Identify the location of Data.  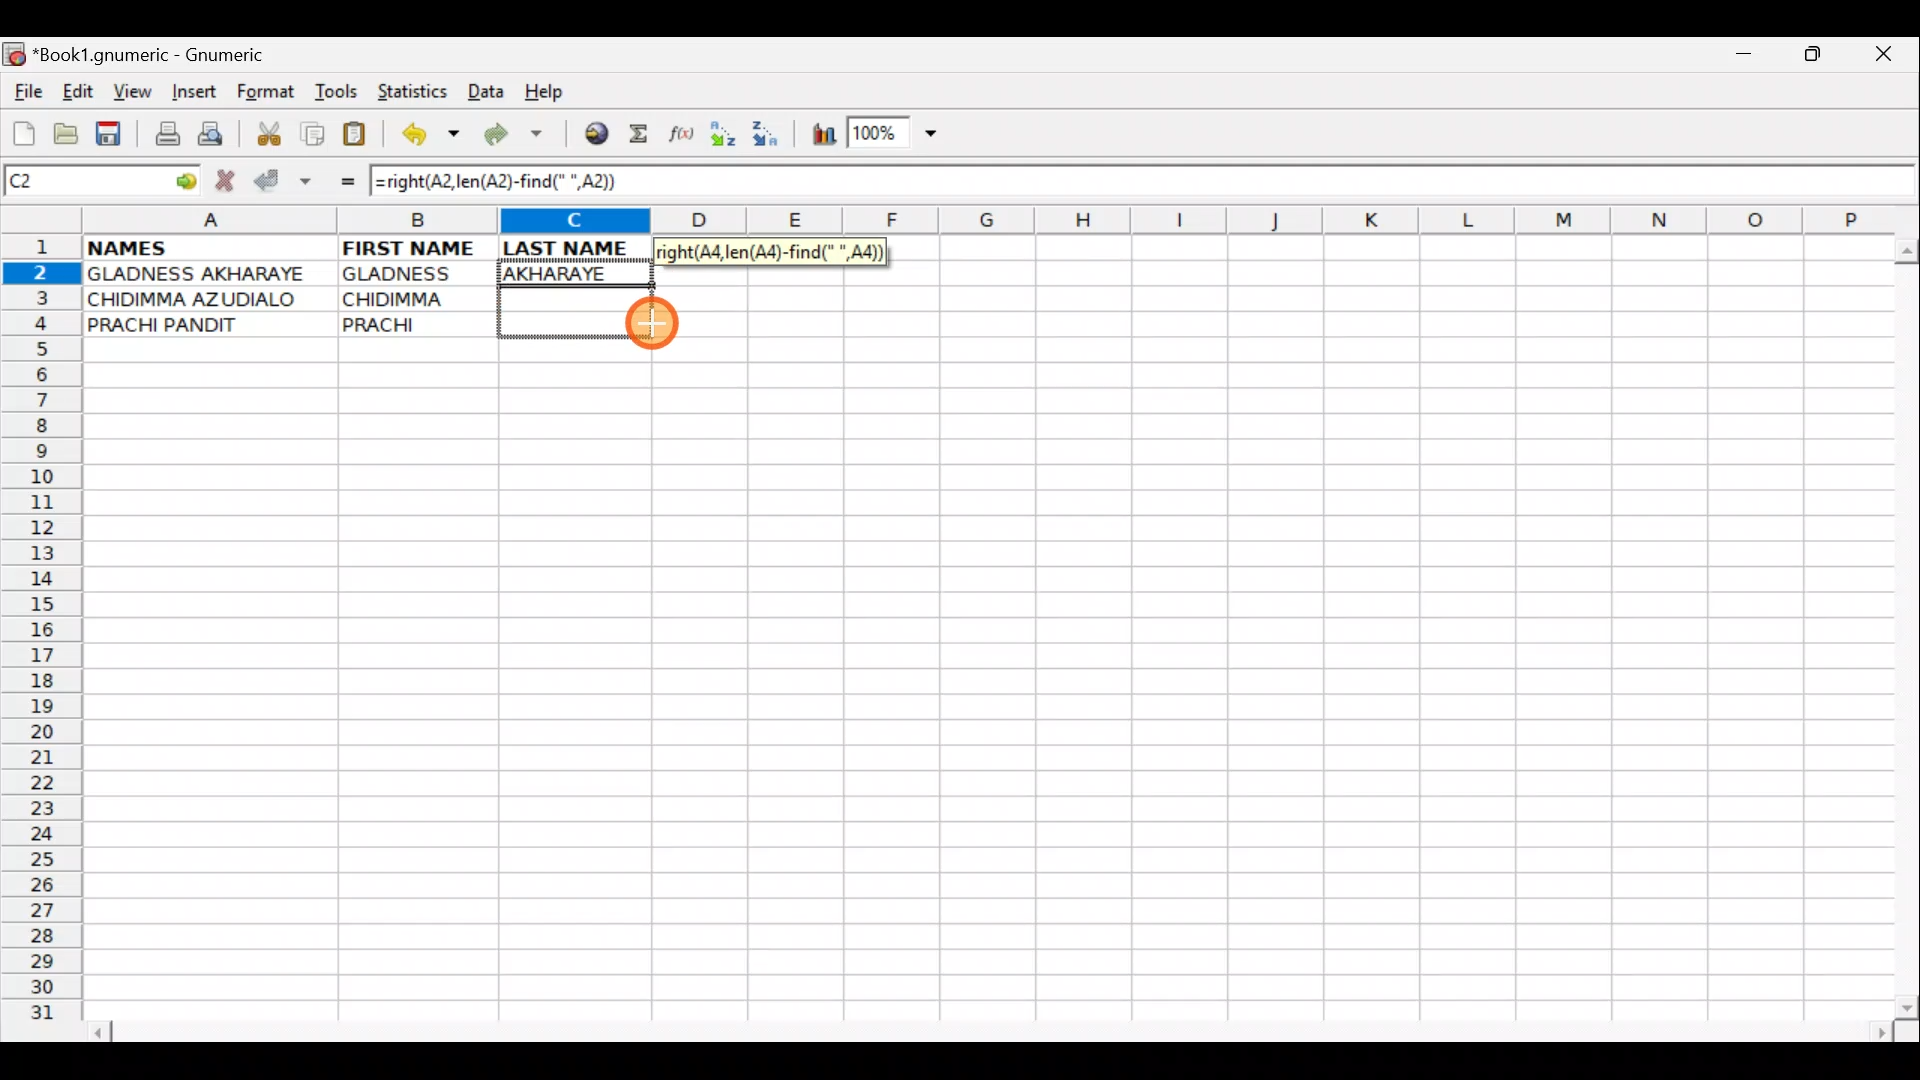
(485, 90).